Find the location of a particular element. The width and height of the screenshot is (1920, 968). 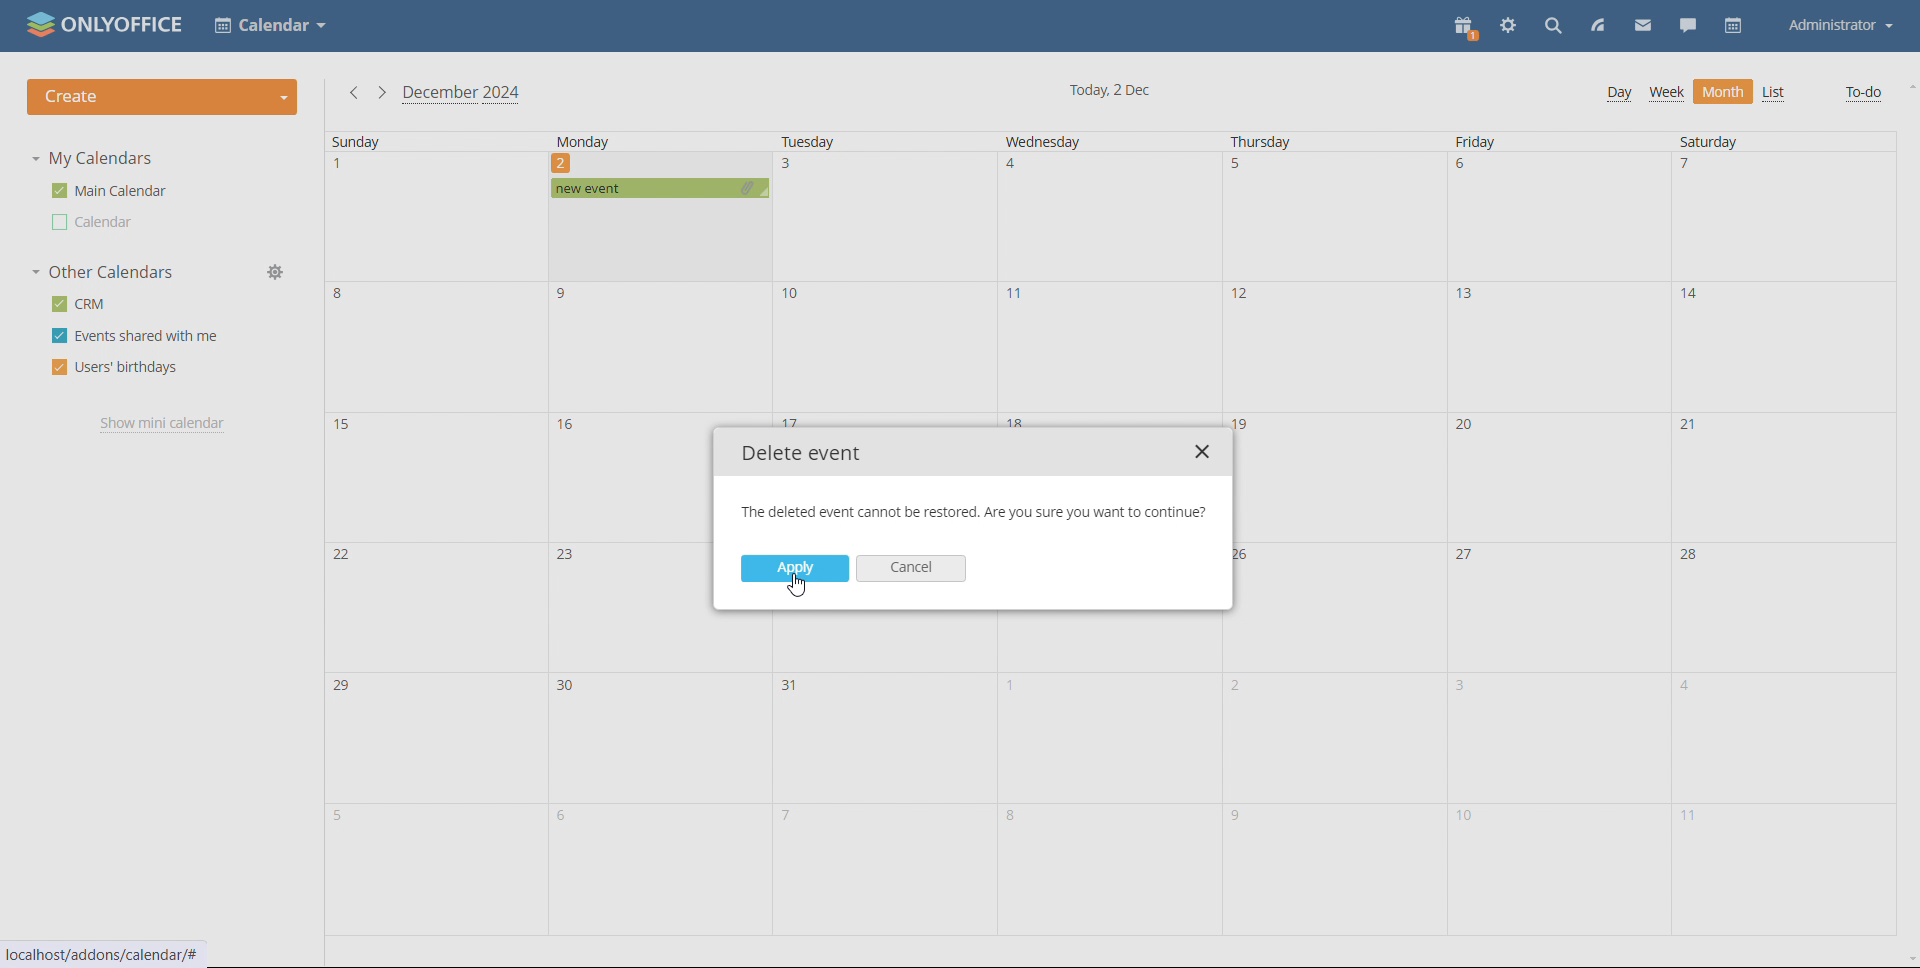

12 is located at coordinates (1243, 302).